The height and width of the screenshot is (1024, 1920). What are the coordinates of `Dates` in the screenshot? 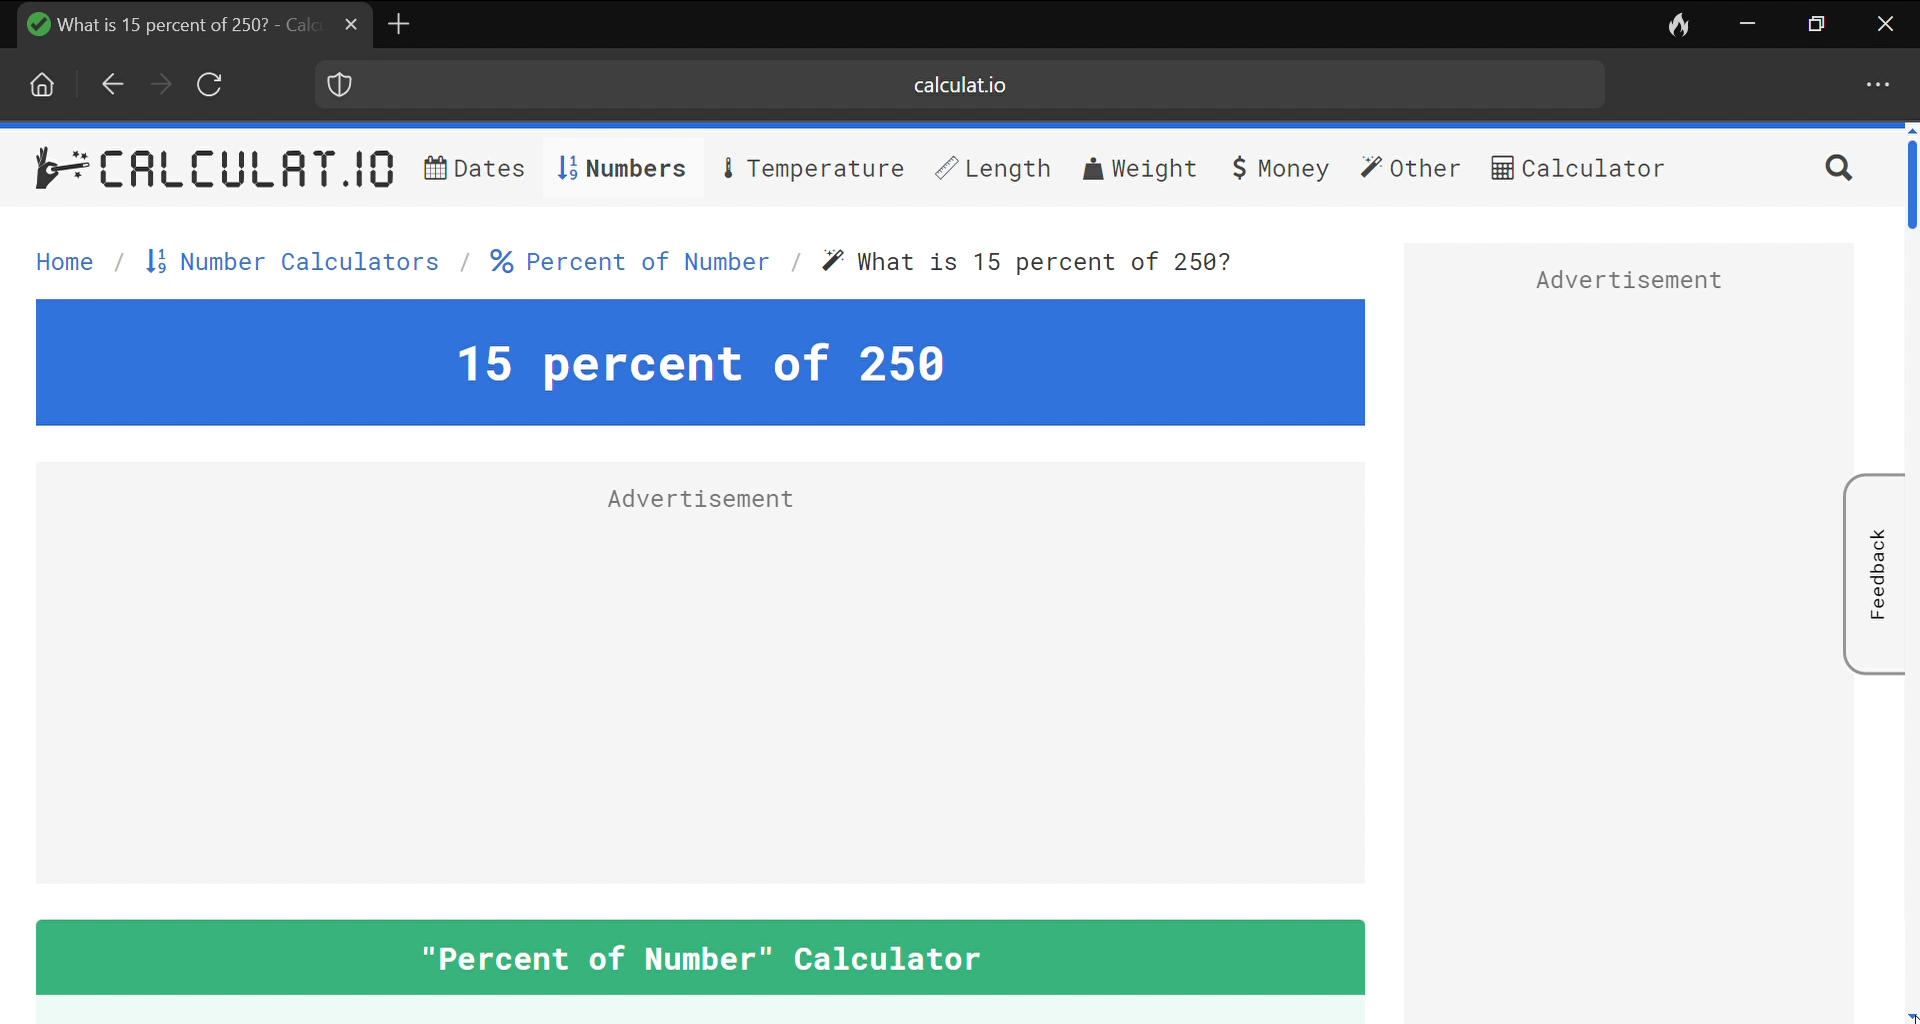 It's located at (472, 170).